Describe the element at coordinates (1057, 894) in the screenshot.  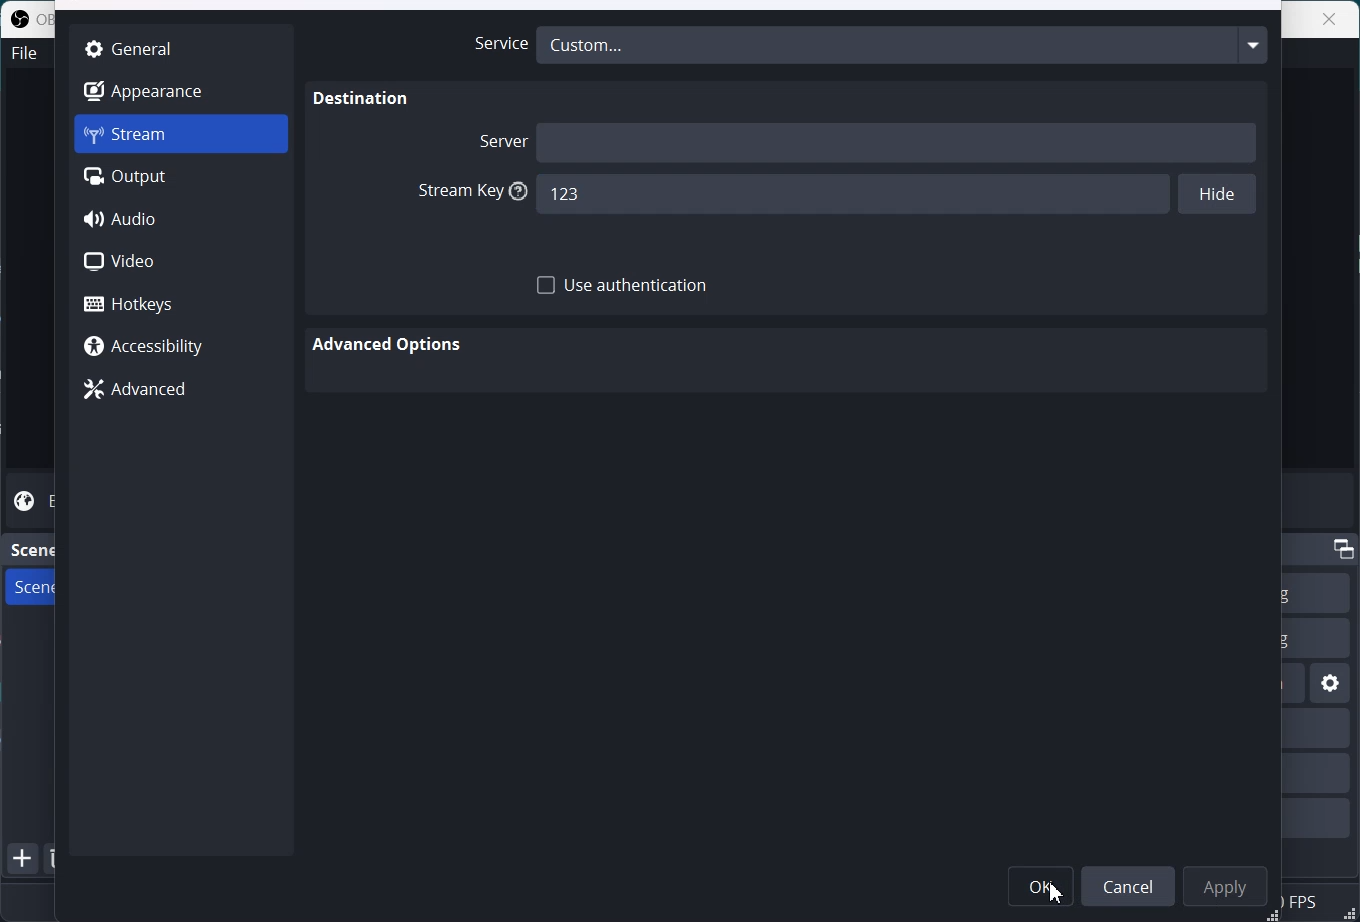
I see `Cursor` at that location.